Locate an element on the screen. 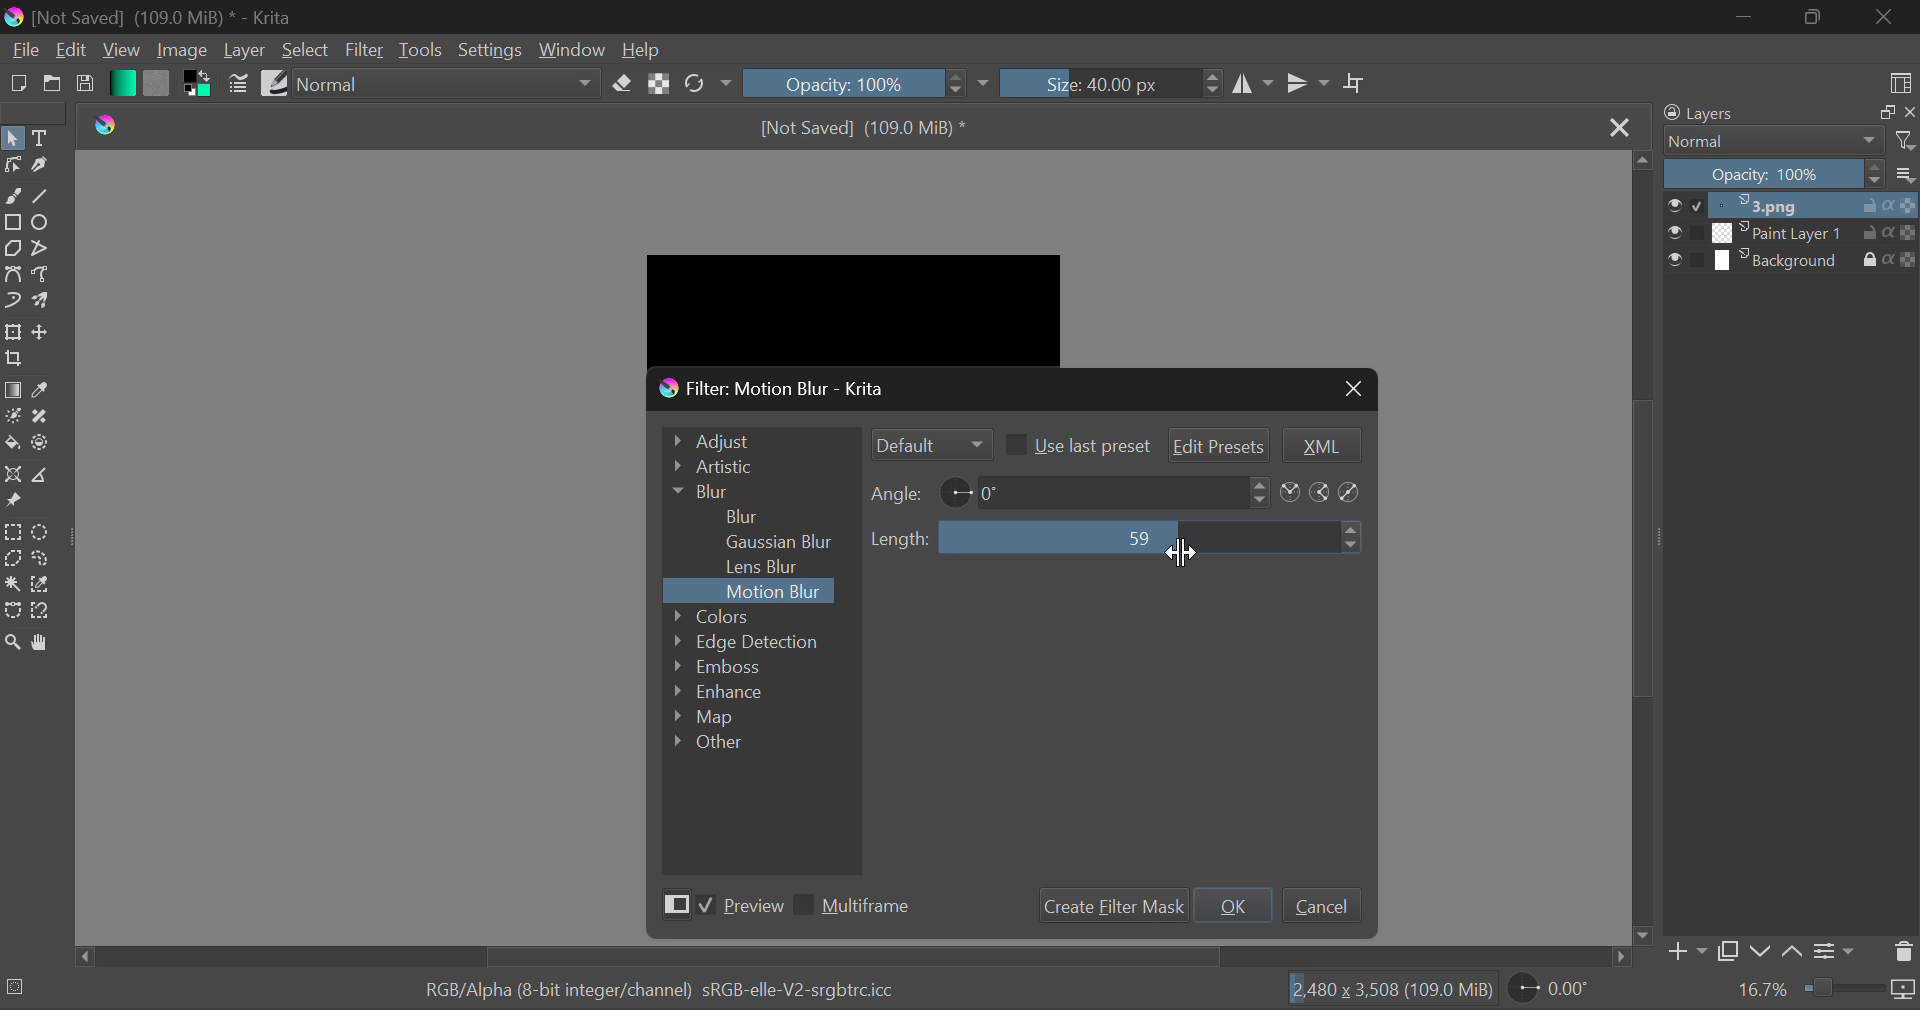 This screenshot has height=1010, width=1920. Circular Selection Tool is located at coordinates (44, 533).